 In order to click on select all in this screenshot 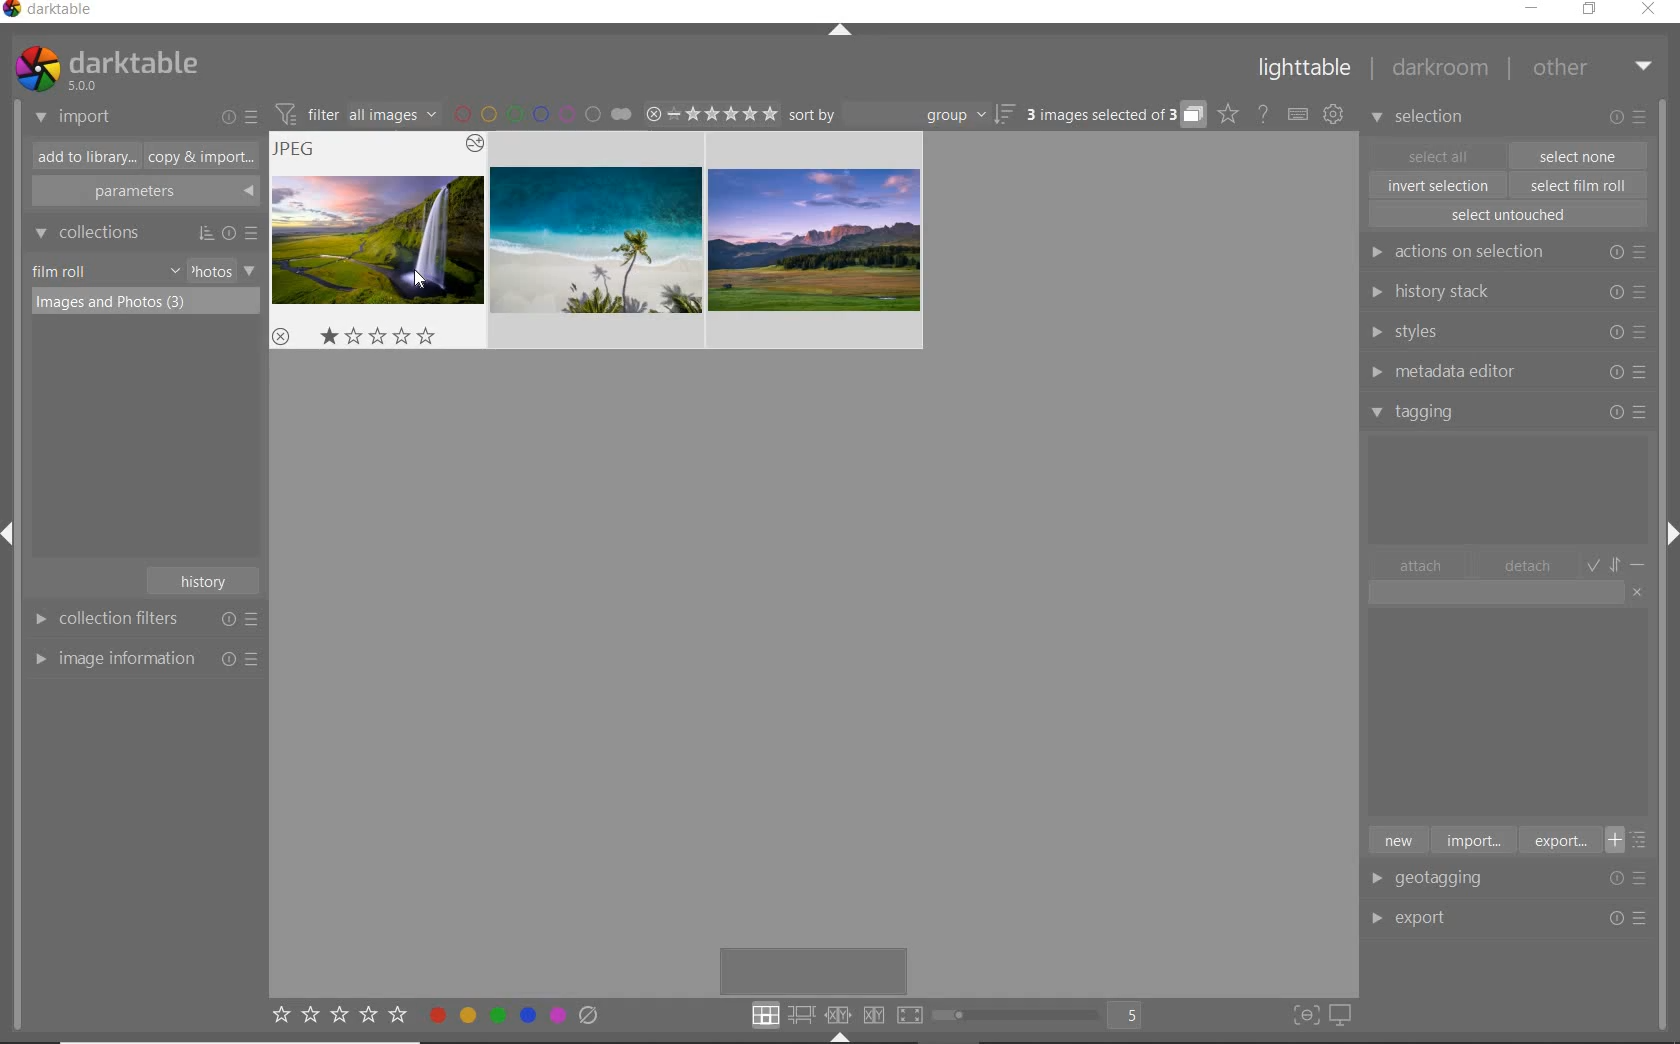, I will do `click(1438, 154)`.